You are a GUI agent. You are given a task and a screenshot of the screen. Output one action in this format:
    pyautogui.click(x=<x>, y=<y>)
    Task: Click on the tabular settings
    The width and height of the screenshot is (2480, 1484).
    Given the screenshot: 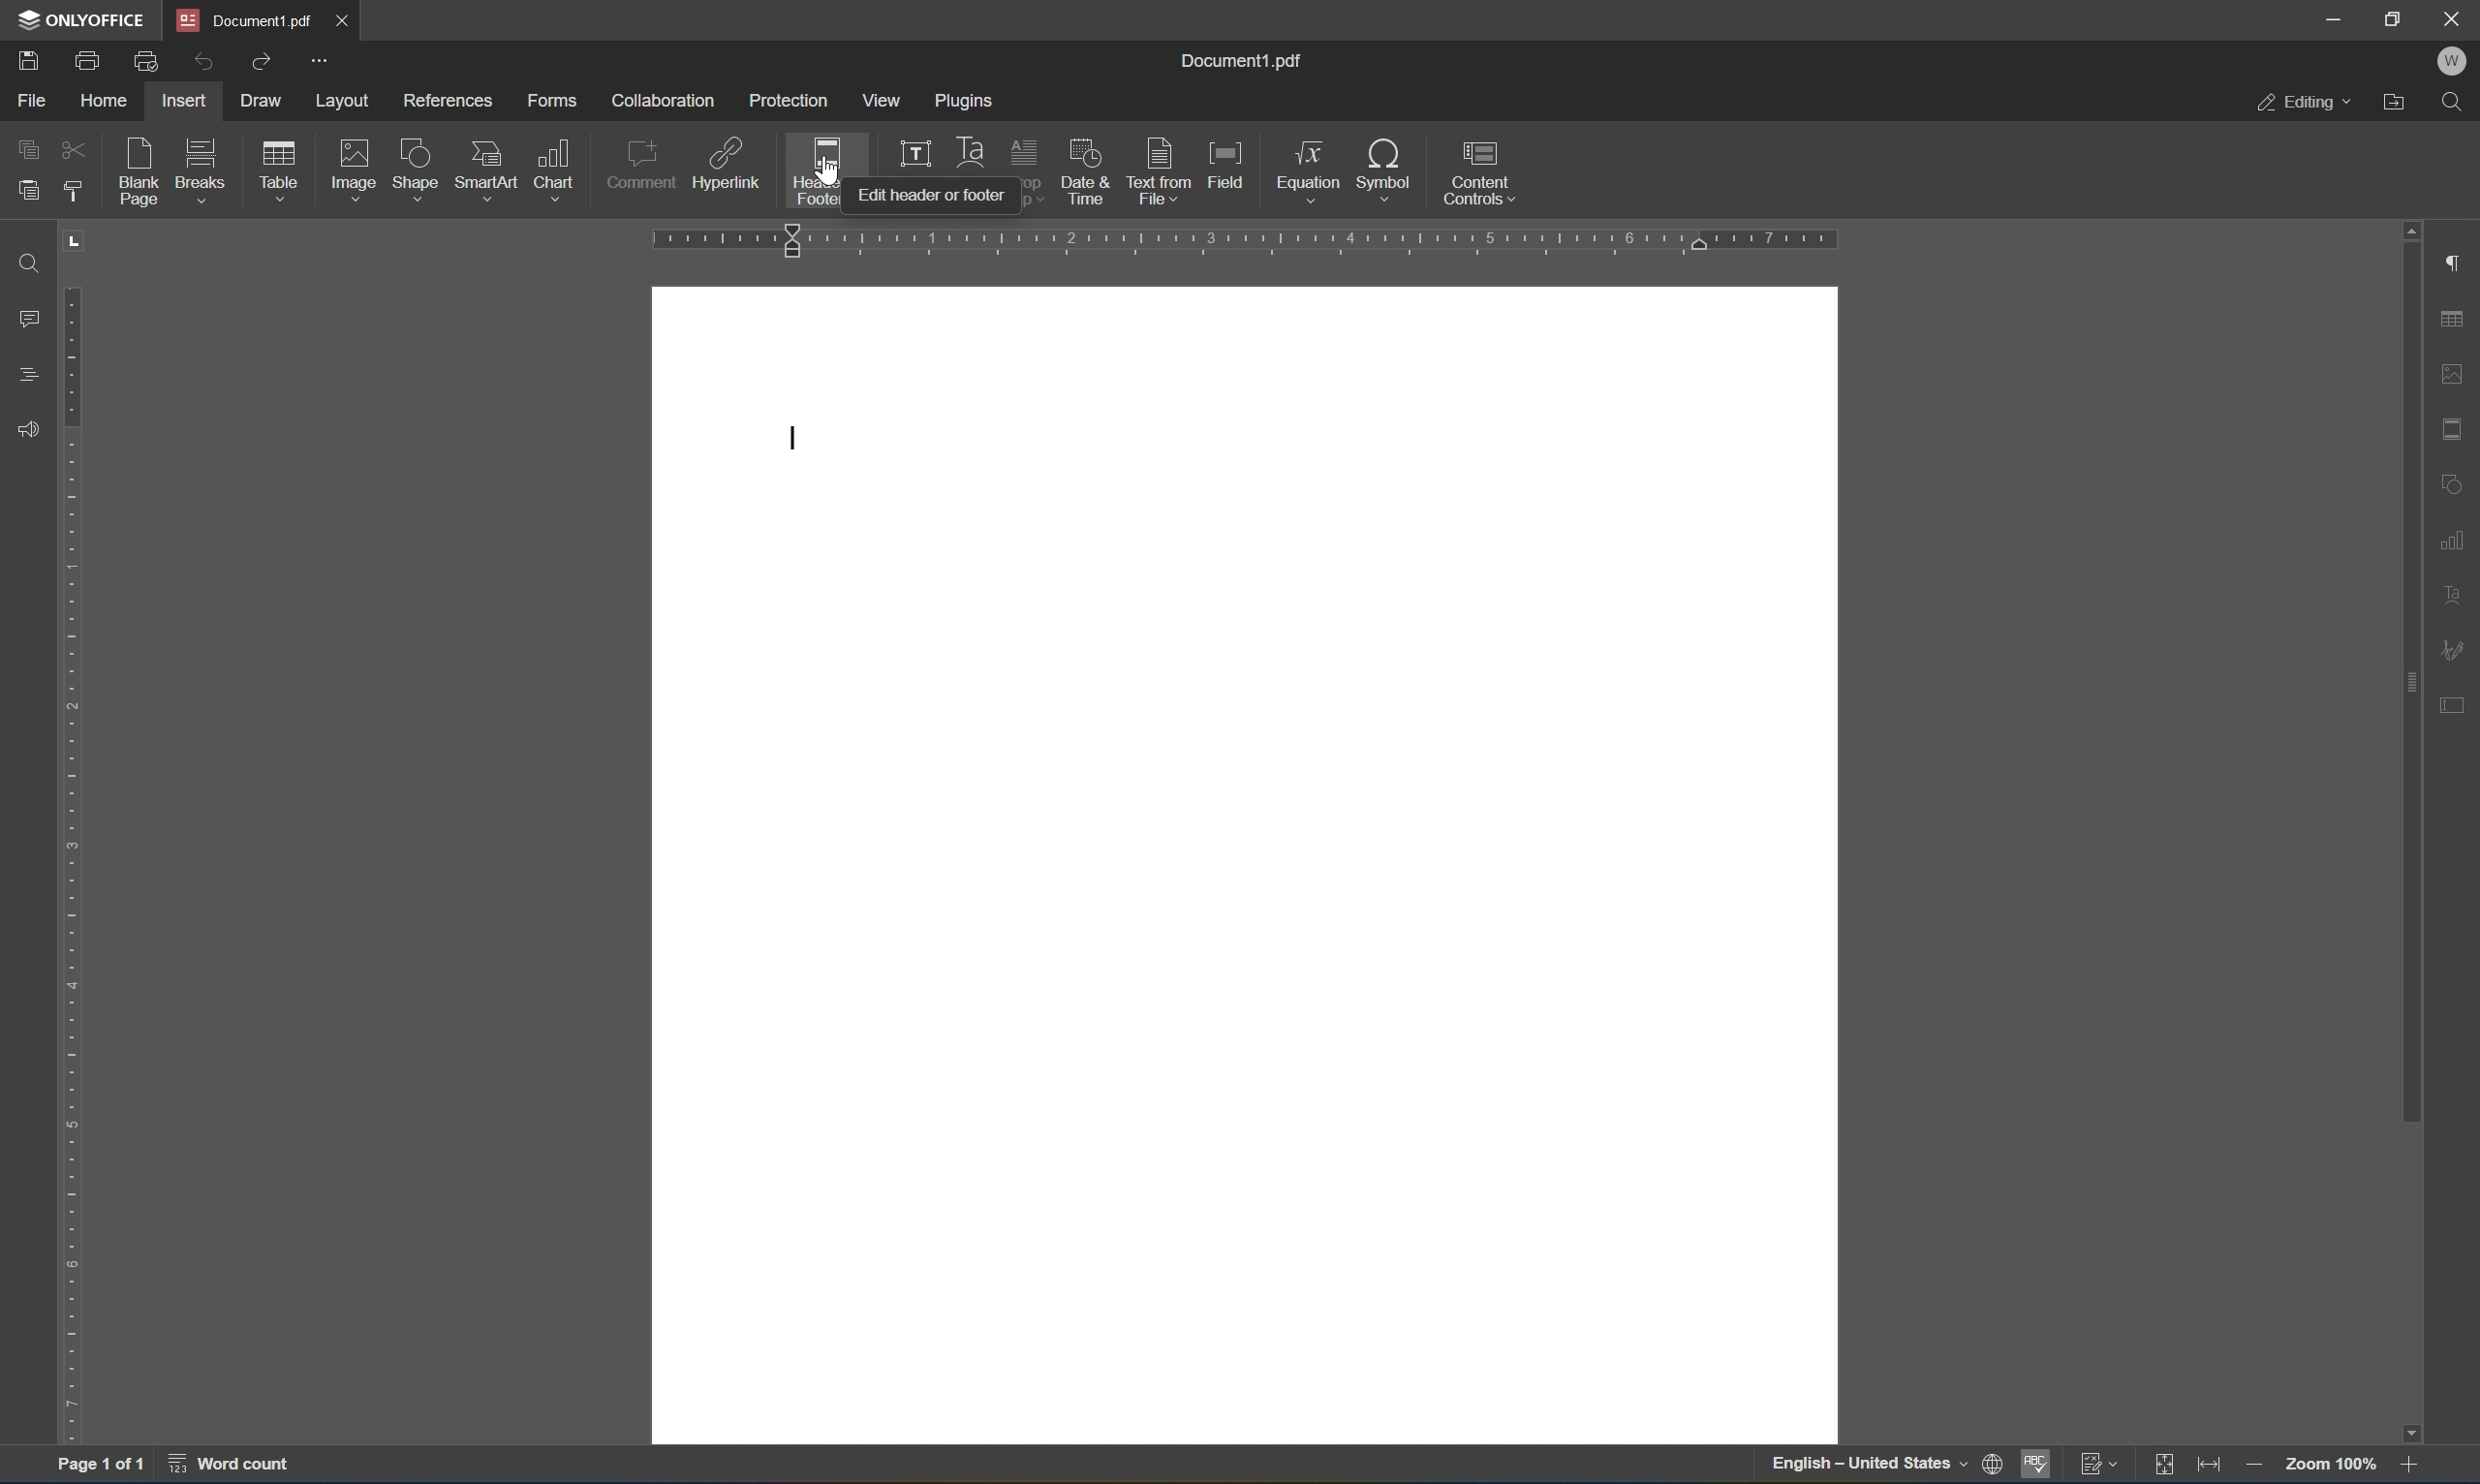 What is the action you would take?
    pyautogui.click(x=2455, y=320)
    